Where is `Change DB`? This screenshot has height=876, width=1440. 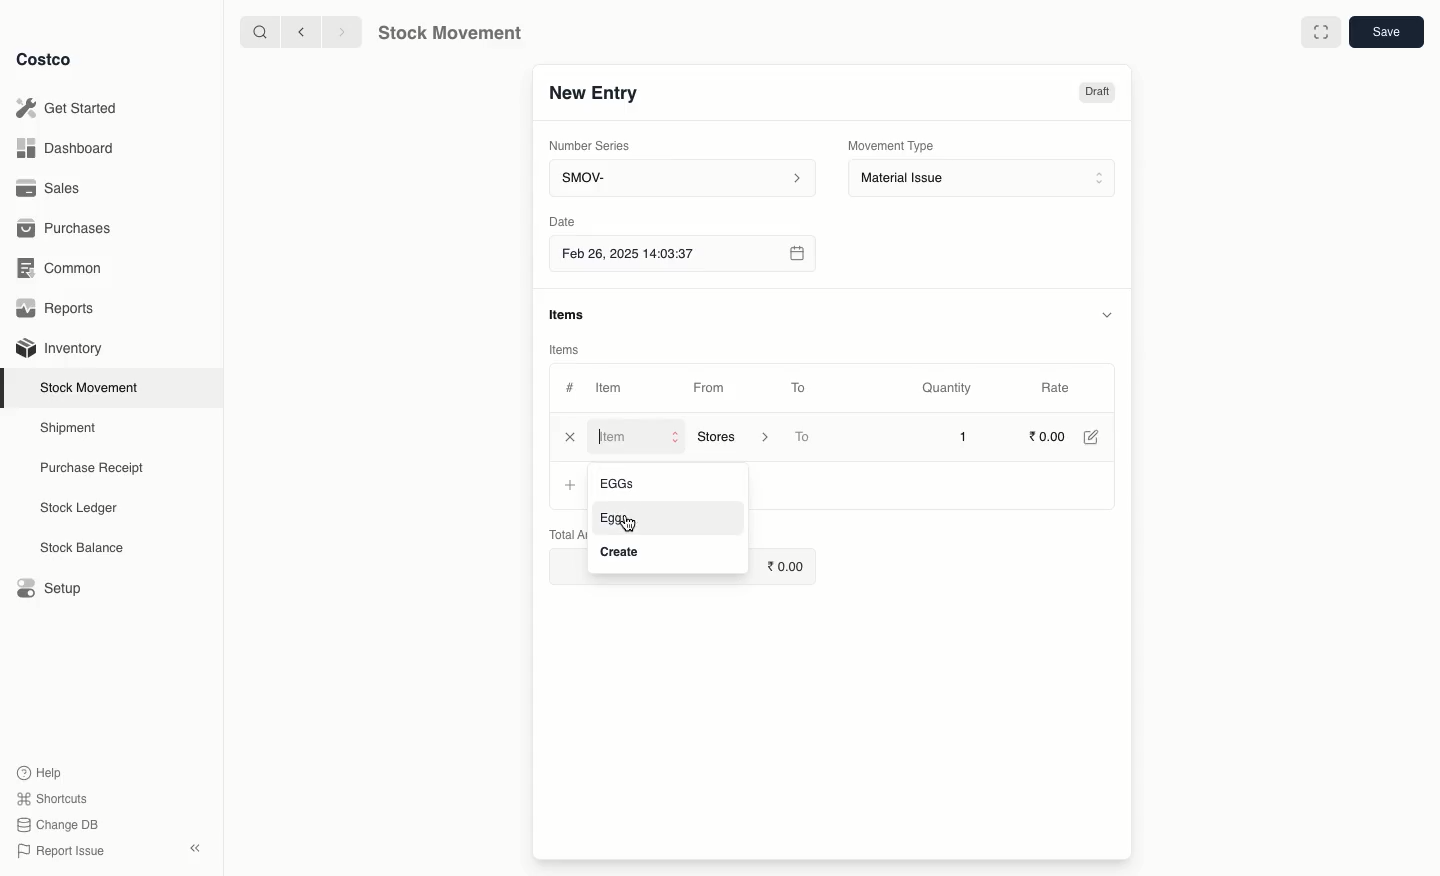
Change DB is located at coordinates (58, 825).